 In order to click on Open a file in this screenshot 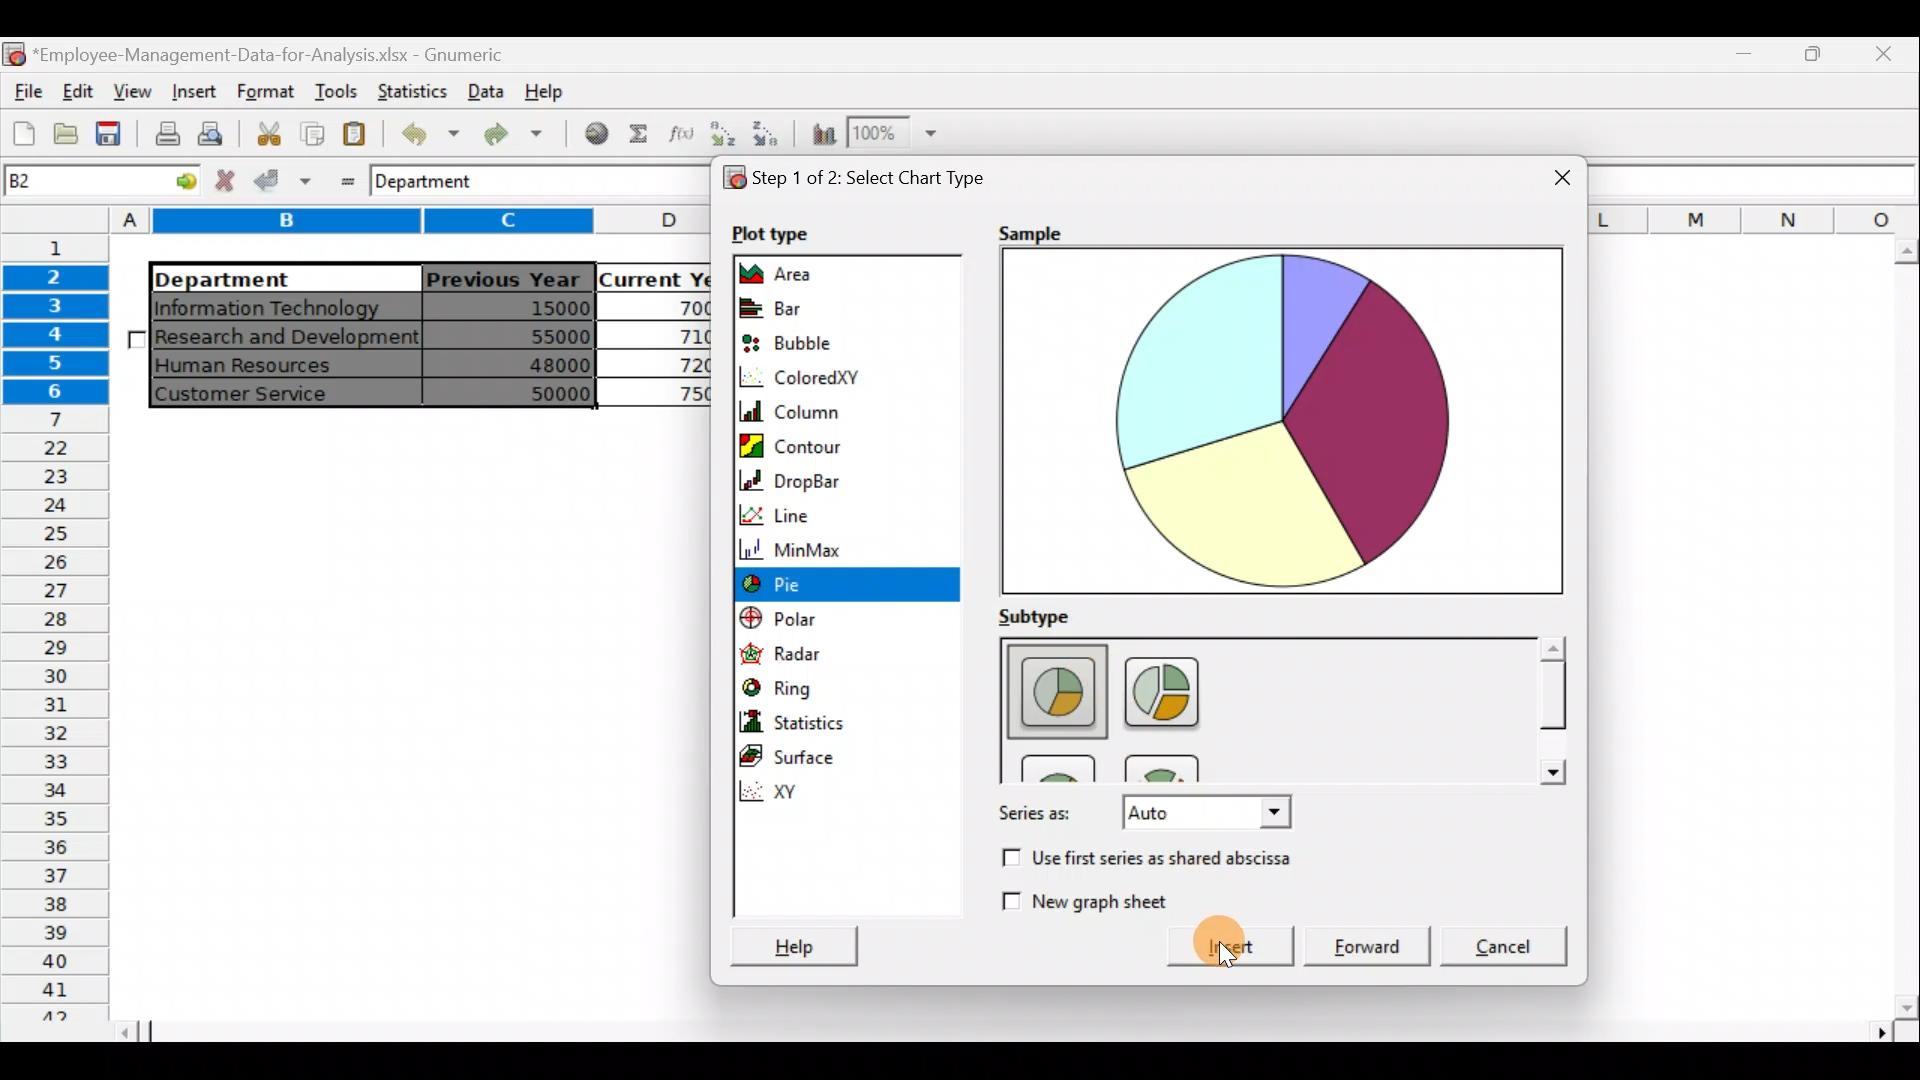, I will do `click(64, 137)`.